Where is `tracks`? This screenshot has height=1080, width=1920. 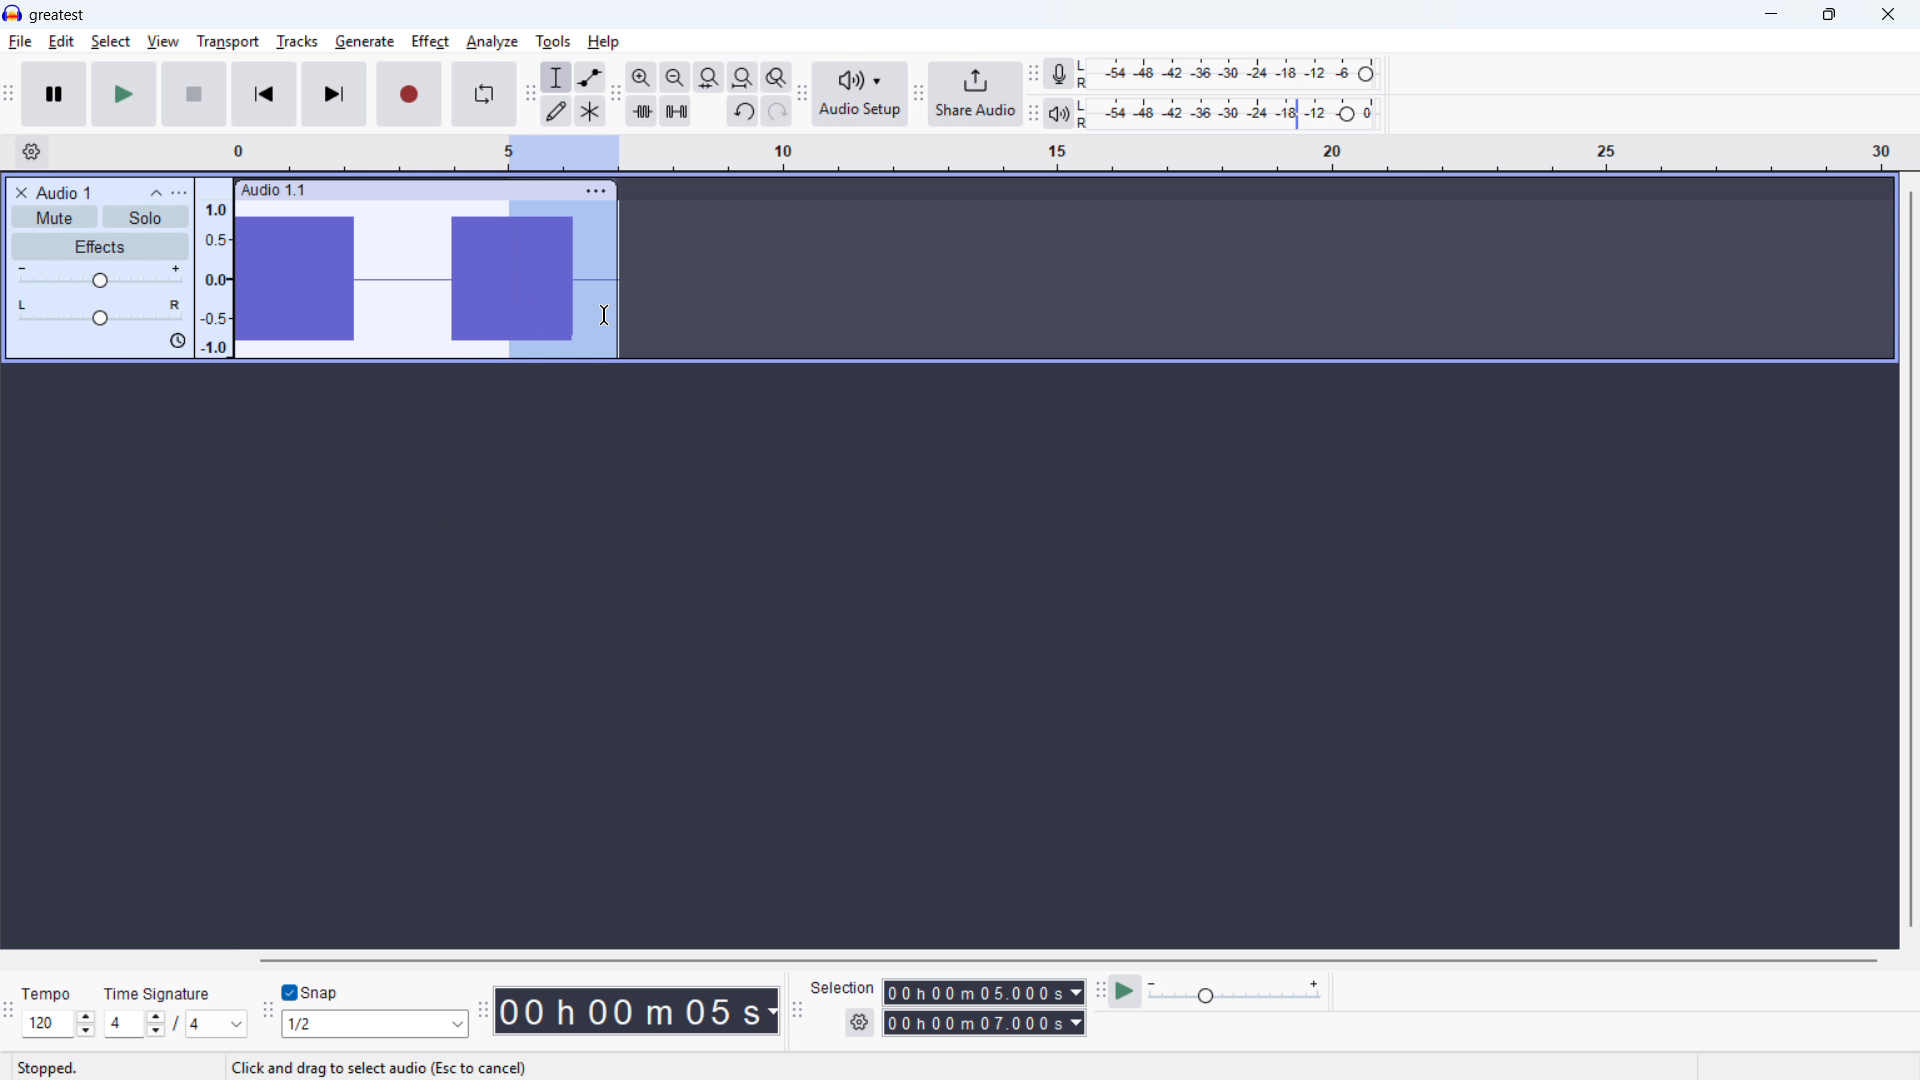 tracks is located at coordinates (298, 42).